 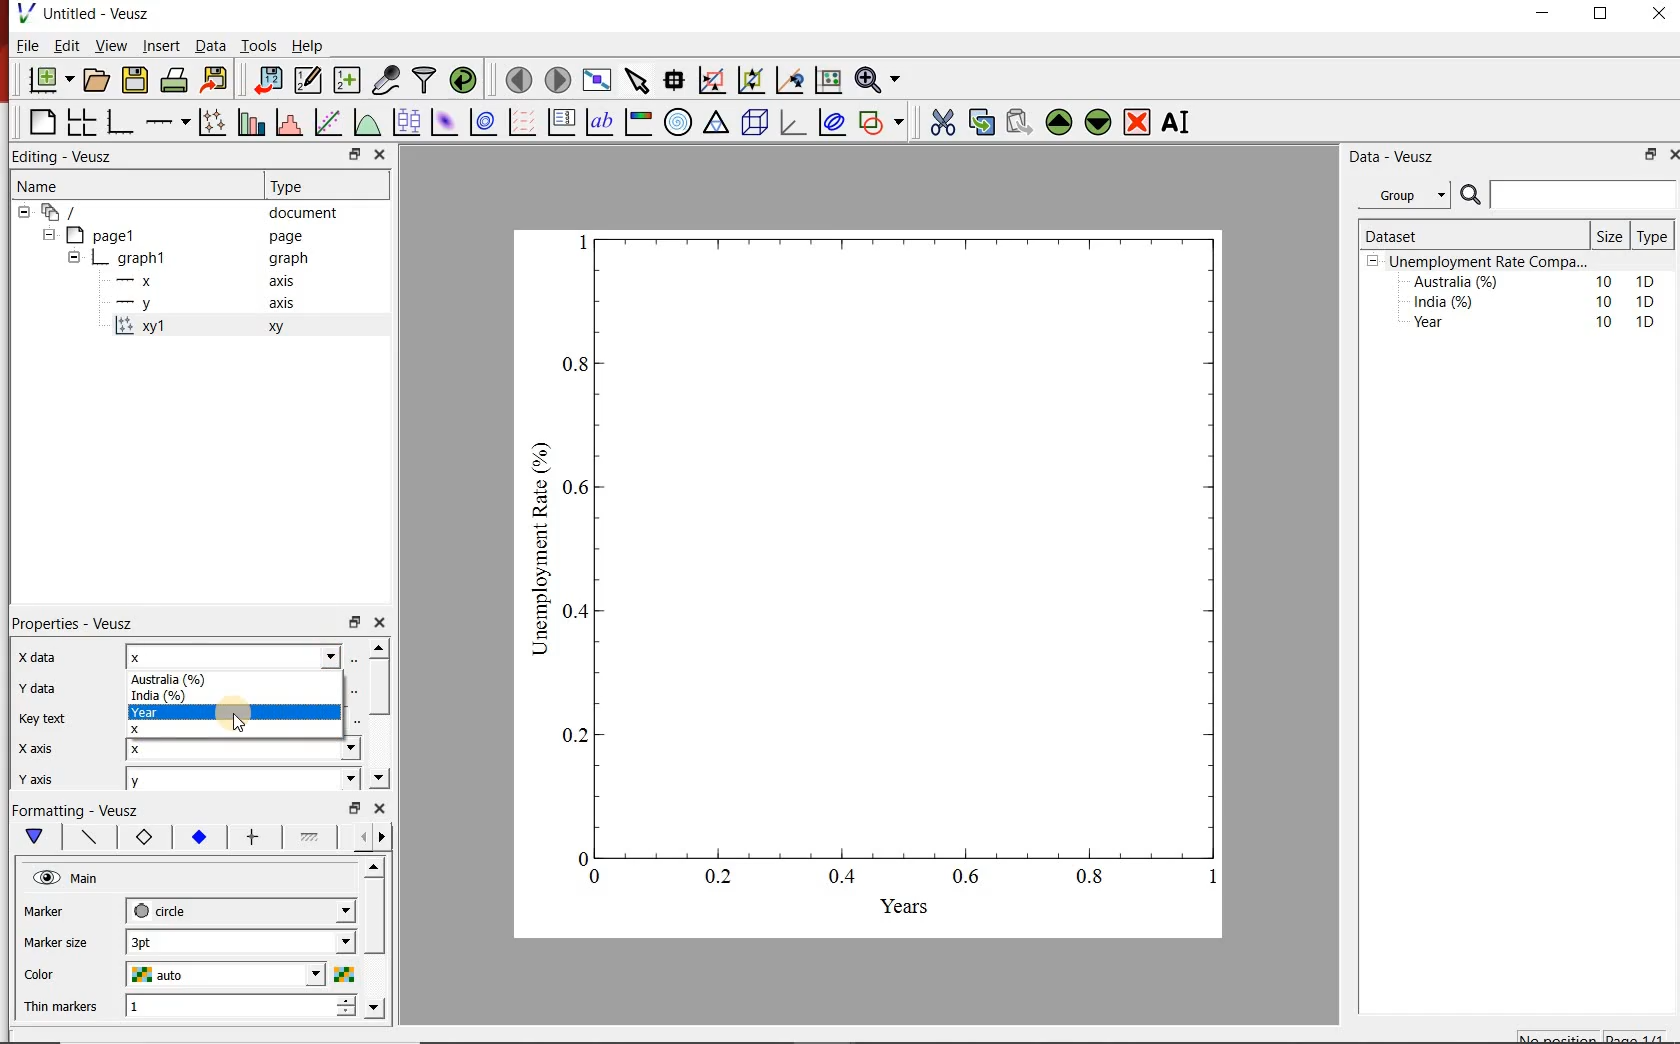 I want to click on y axis, so click(x=49, y=776).